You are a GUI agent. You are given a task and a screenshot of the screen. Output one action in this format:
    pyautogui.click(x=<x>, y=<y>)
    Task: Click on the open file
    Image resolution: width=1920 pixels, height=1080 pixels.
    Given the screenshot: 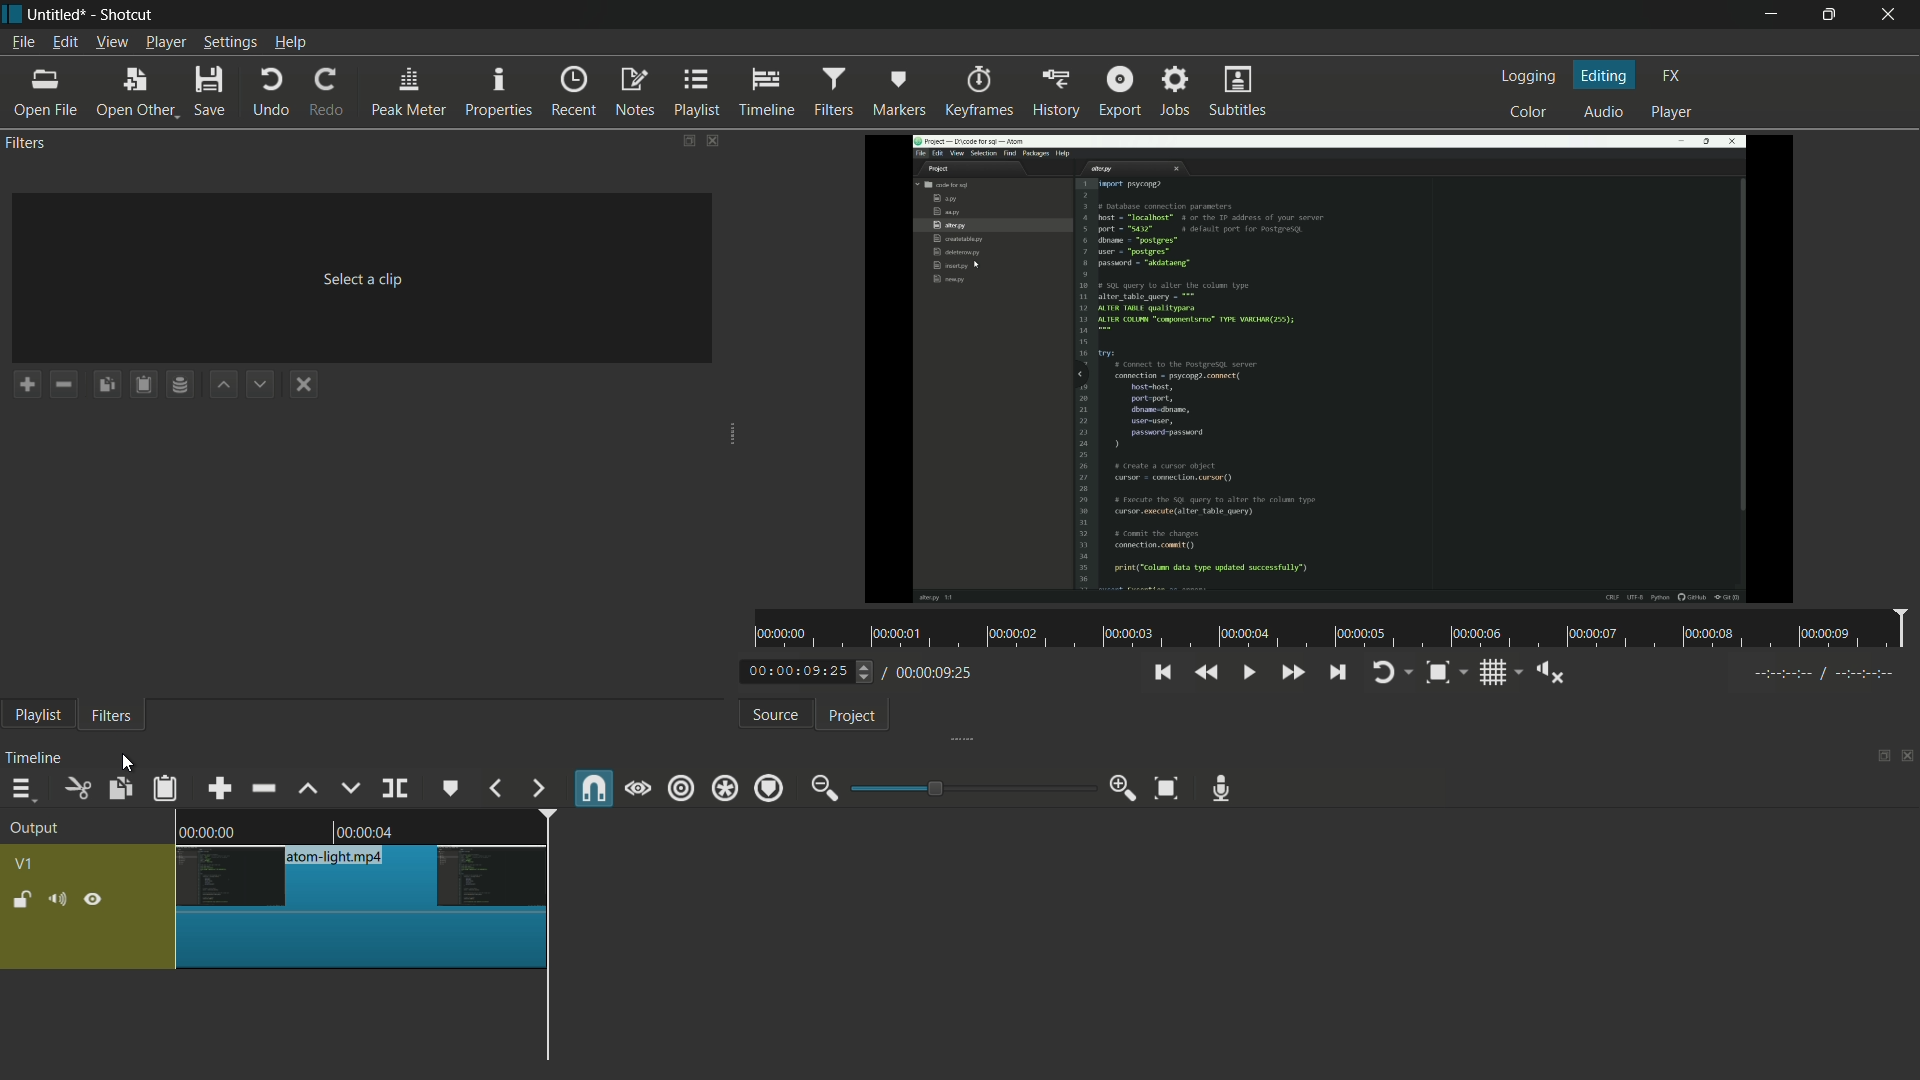 What is the action you would take?
    pyautogui.click(x=45, y=93)
    